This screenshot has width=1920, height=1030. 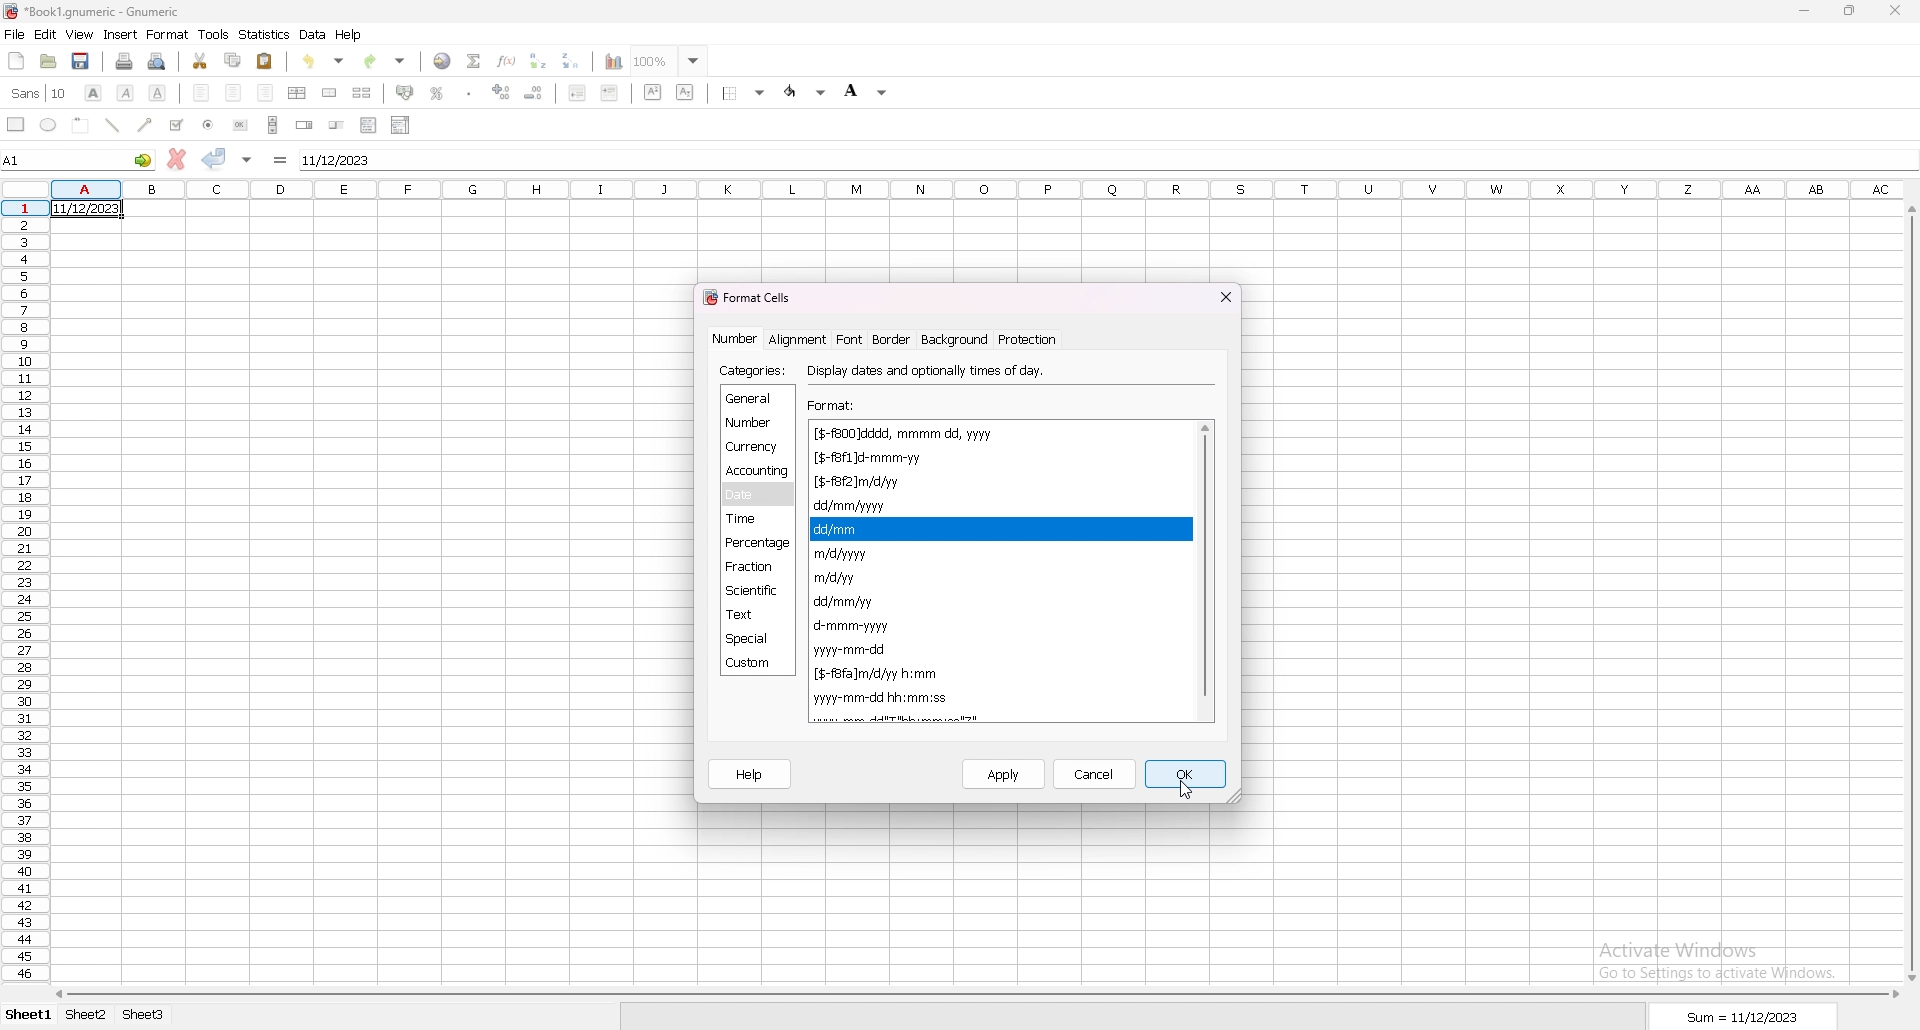 What do you see at coordinates (121, 35) in the screenshot?
I see `insert` at bounding box center [121, 35].